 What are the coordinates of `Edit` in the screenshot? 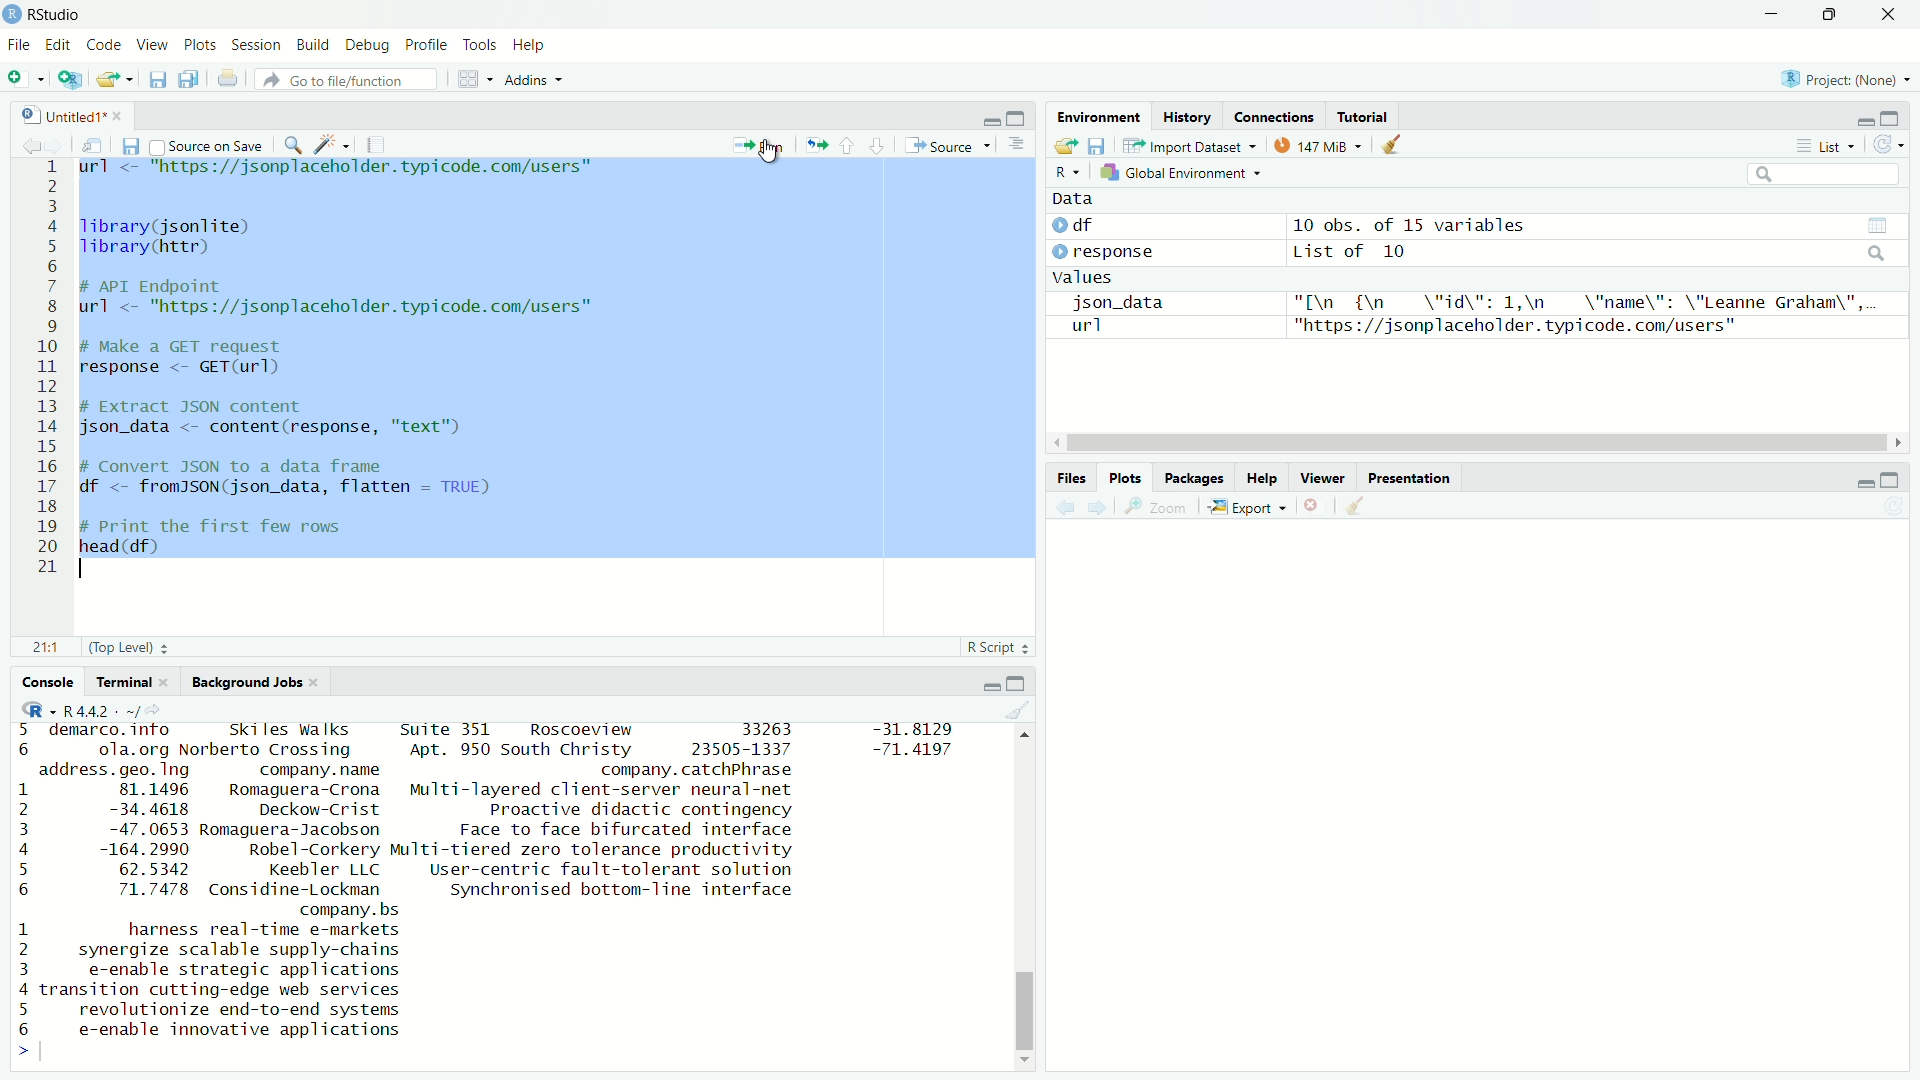 It's located at (57, 46).